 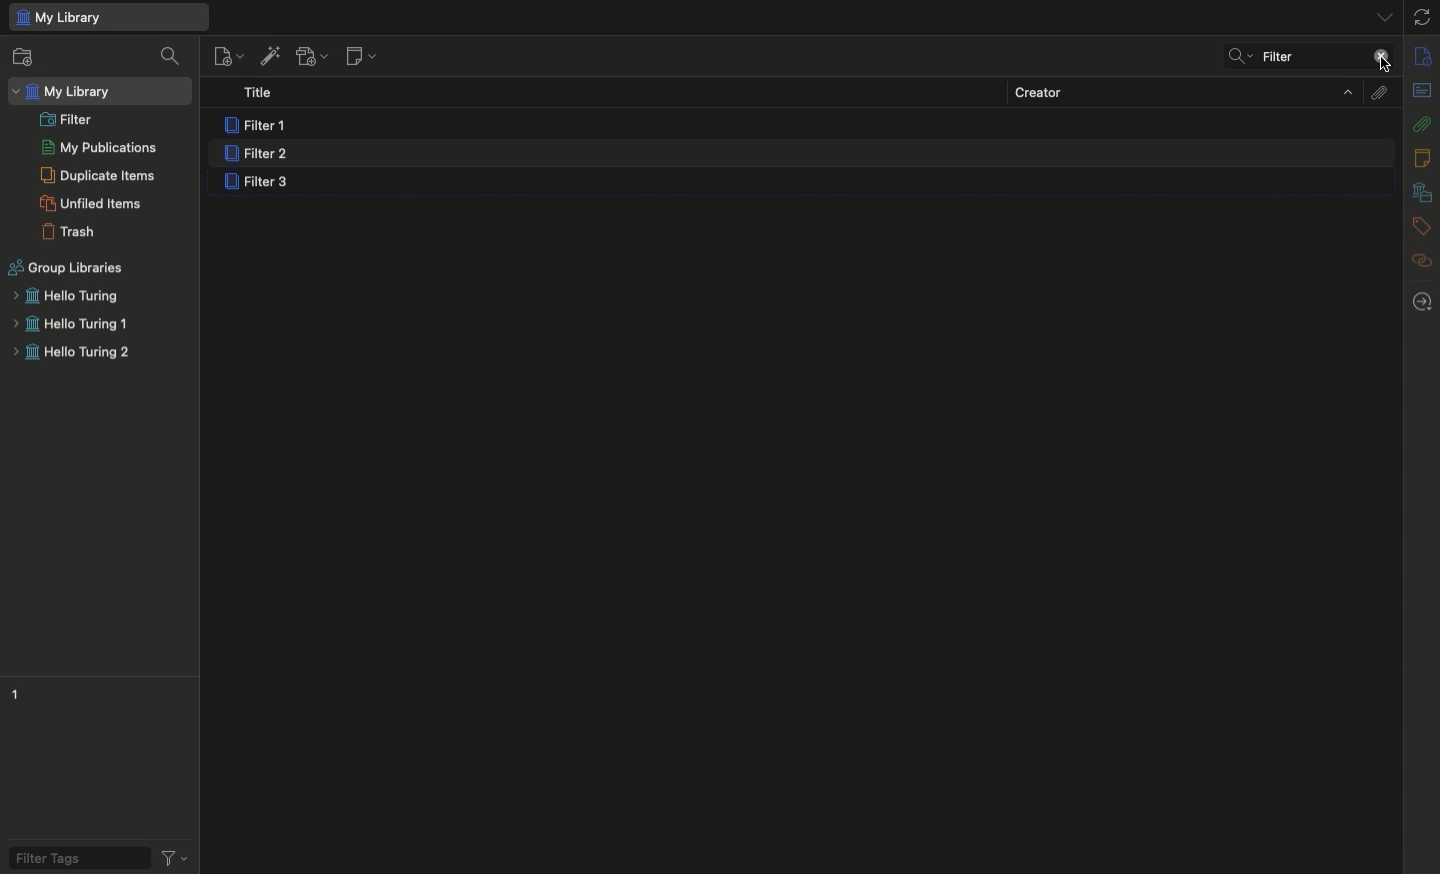 What do you see at coordinates (359, 57) in the screenshot?
I see `New note` at bounding box center [359, 57].